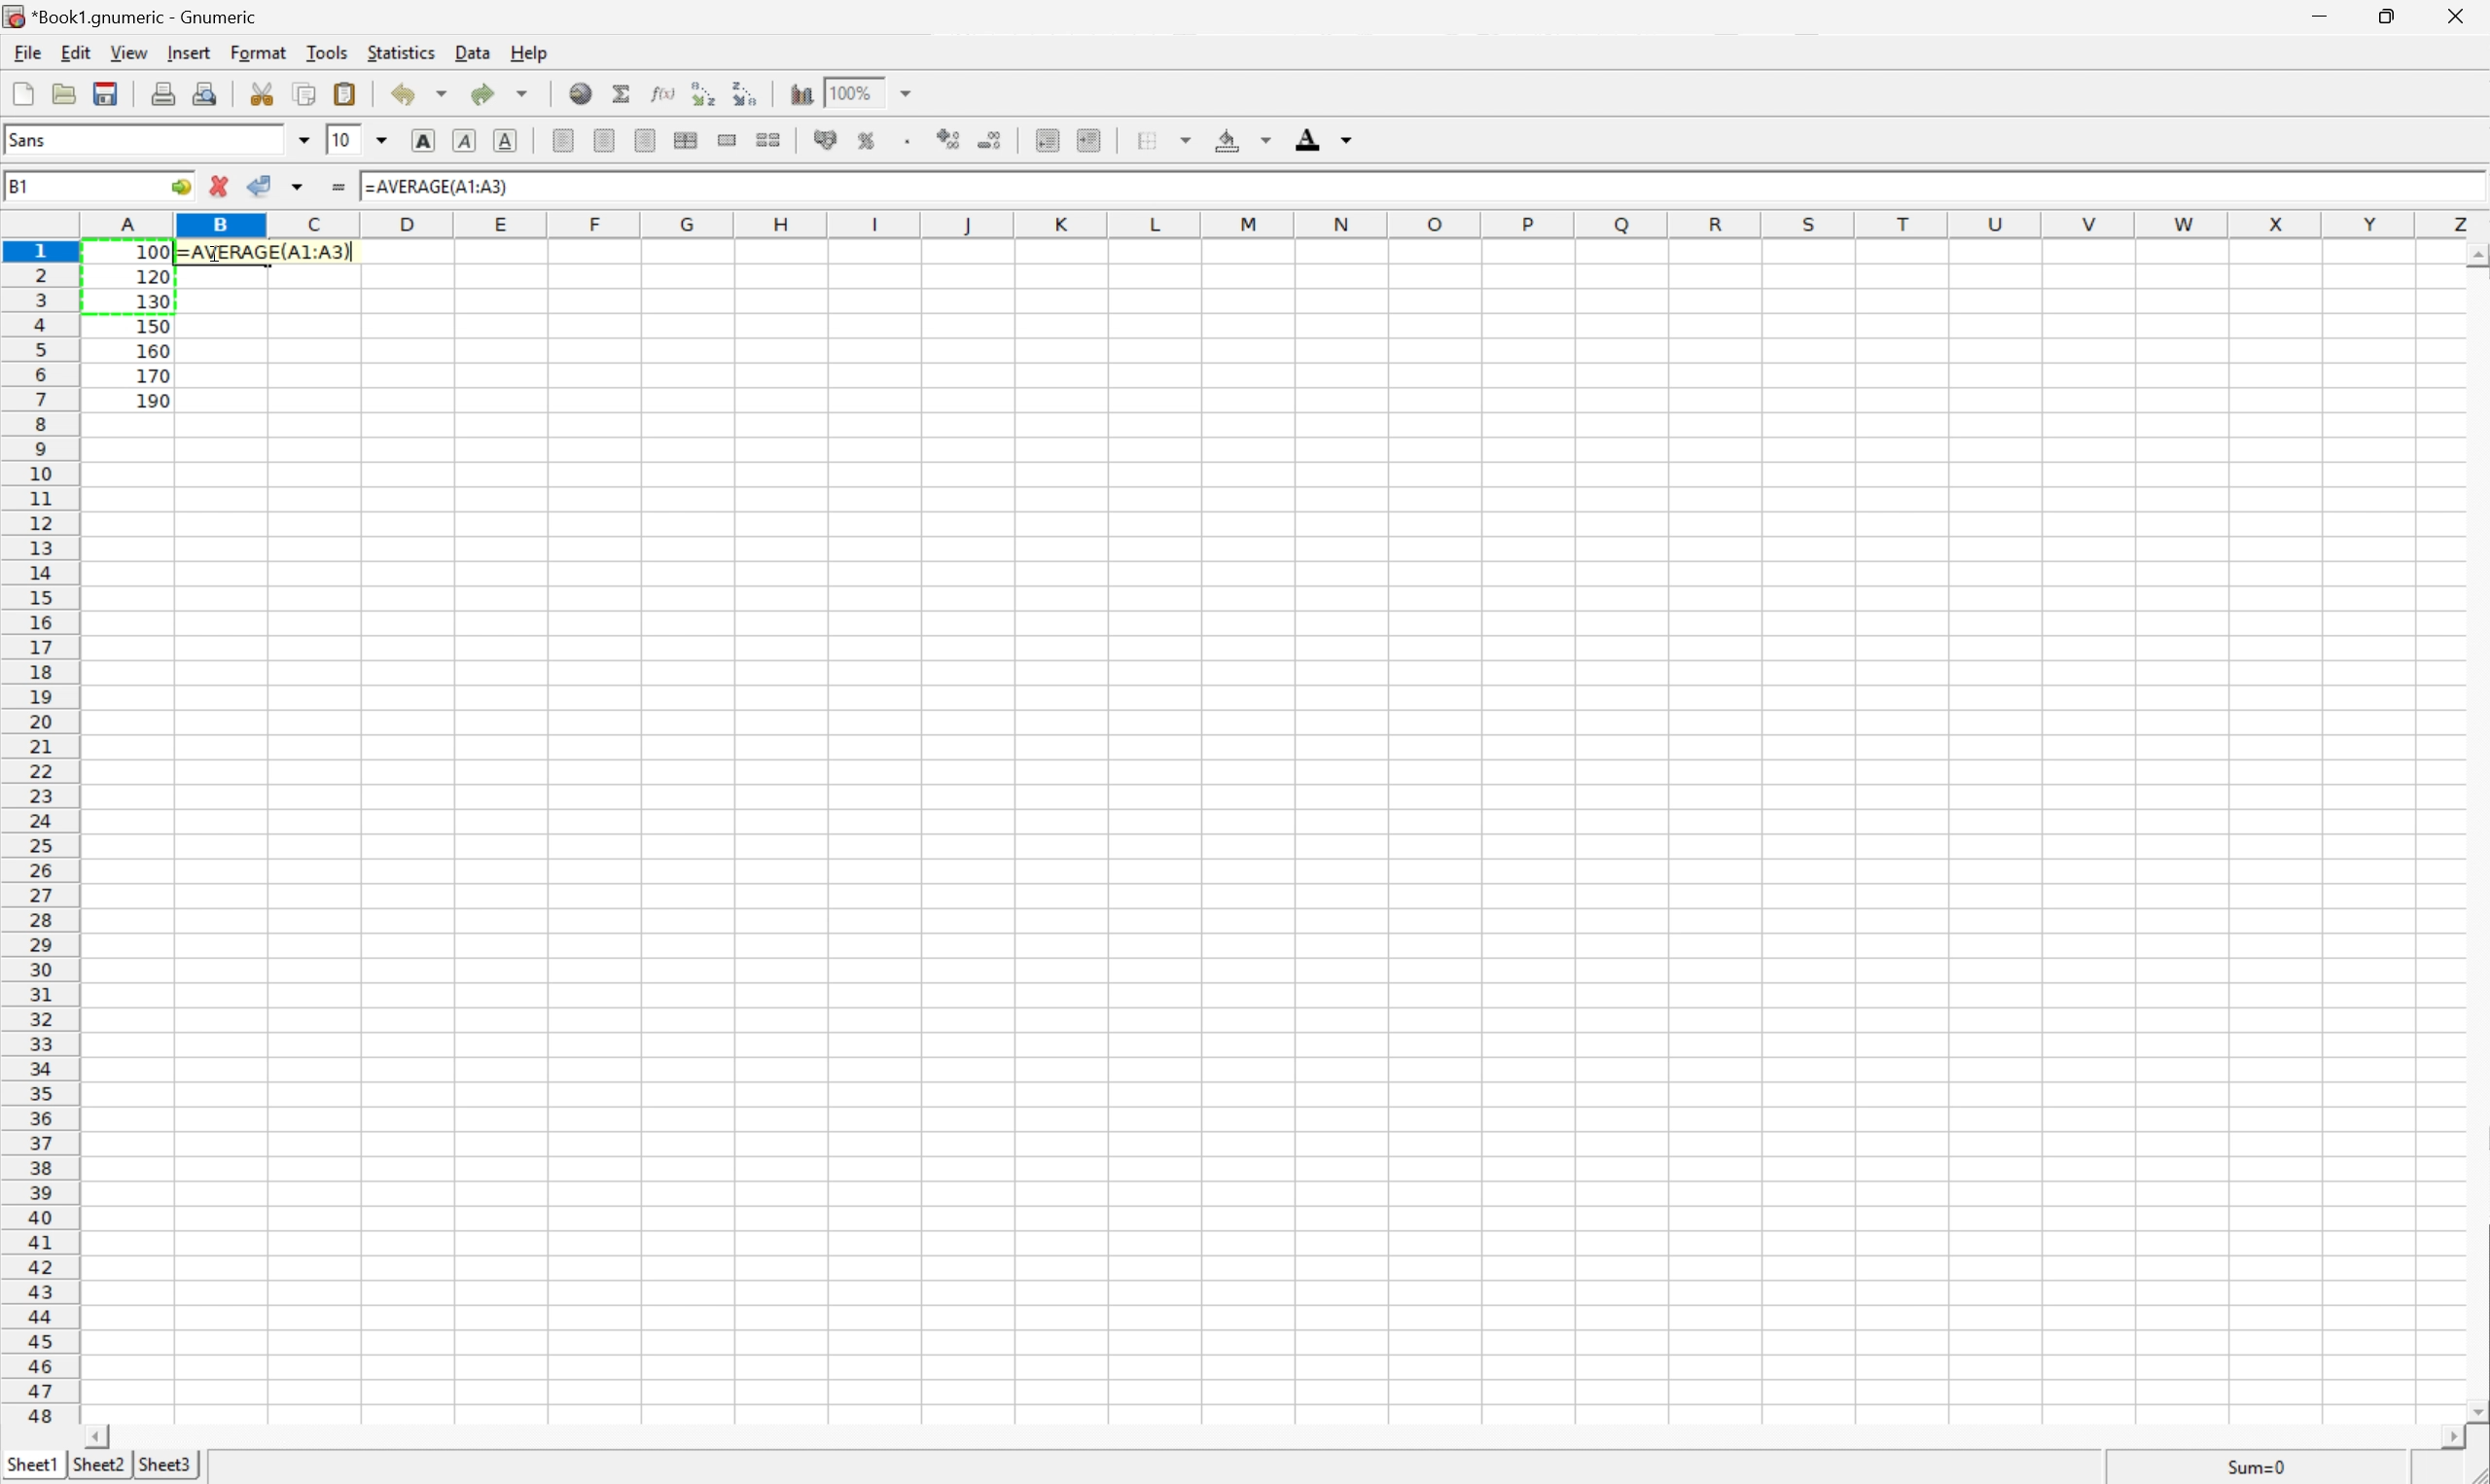  I want to click on Print current file, so click(164, 91).